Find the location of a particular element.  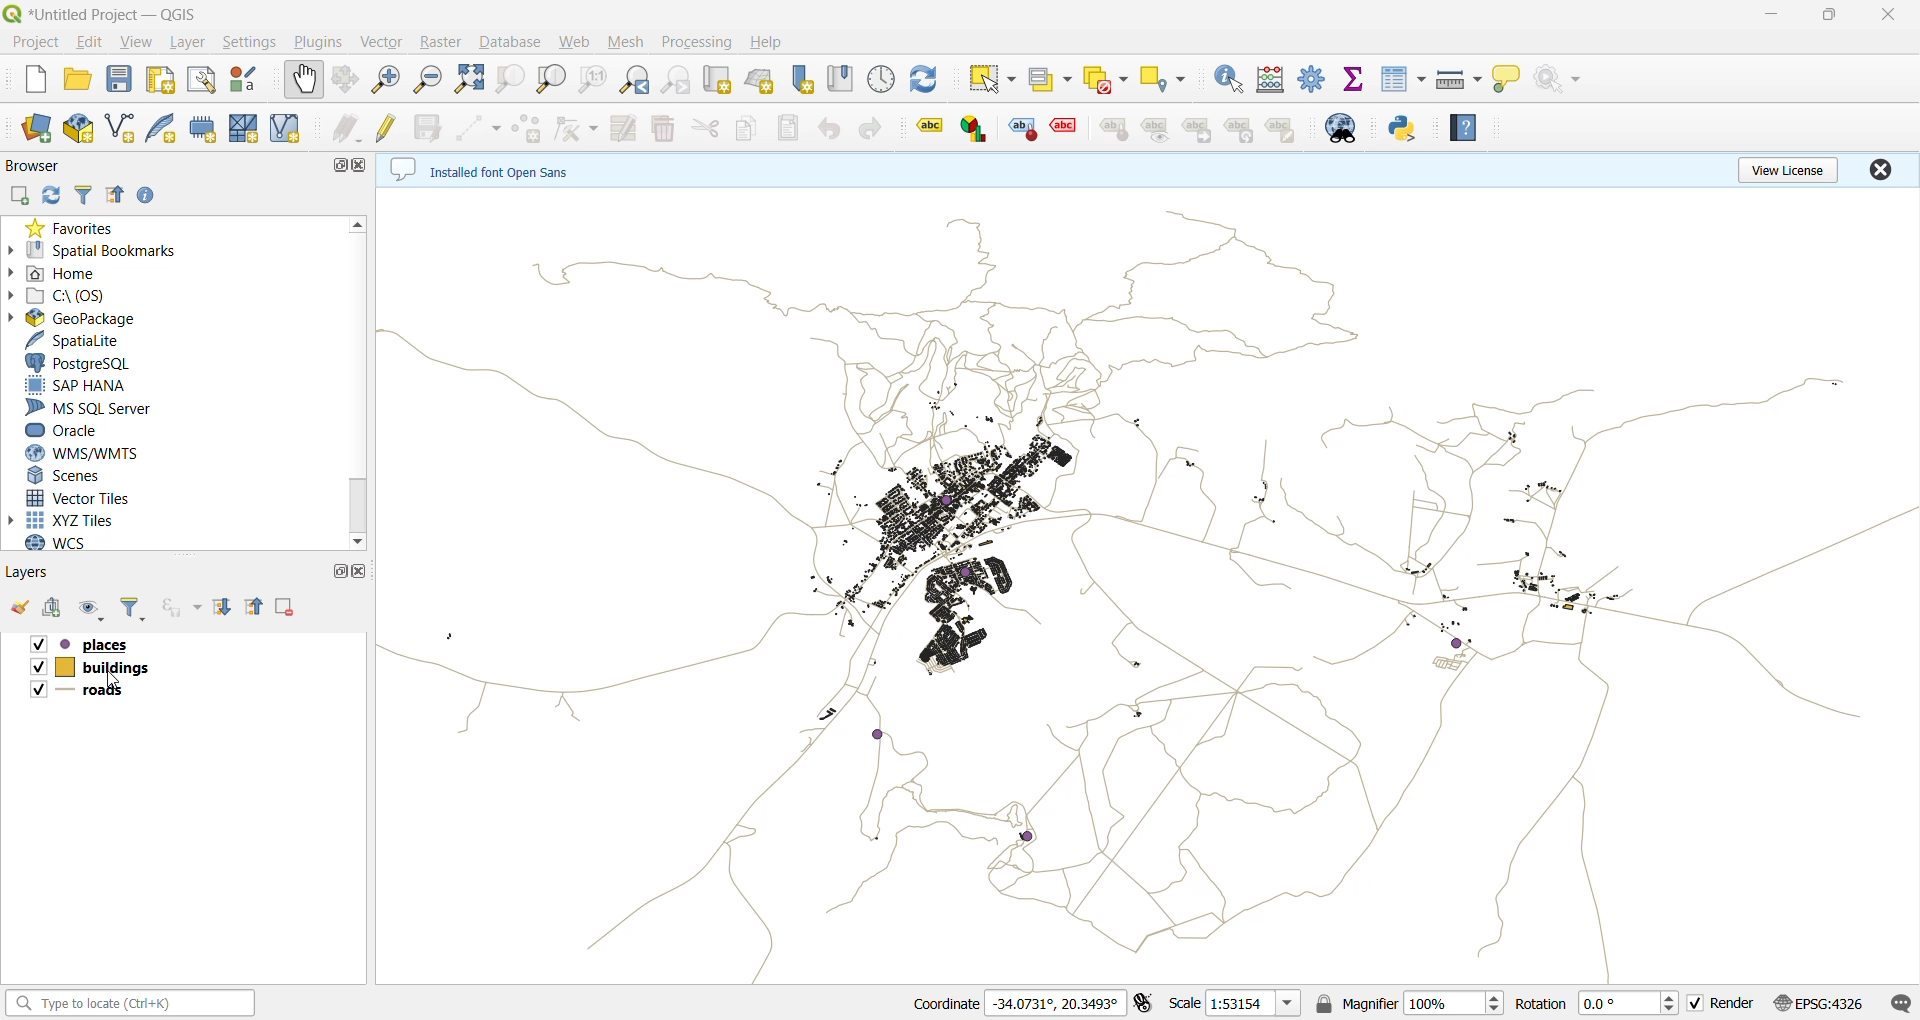

status bar is located at coordinates (130, 1004).